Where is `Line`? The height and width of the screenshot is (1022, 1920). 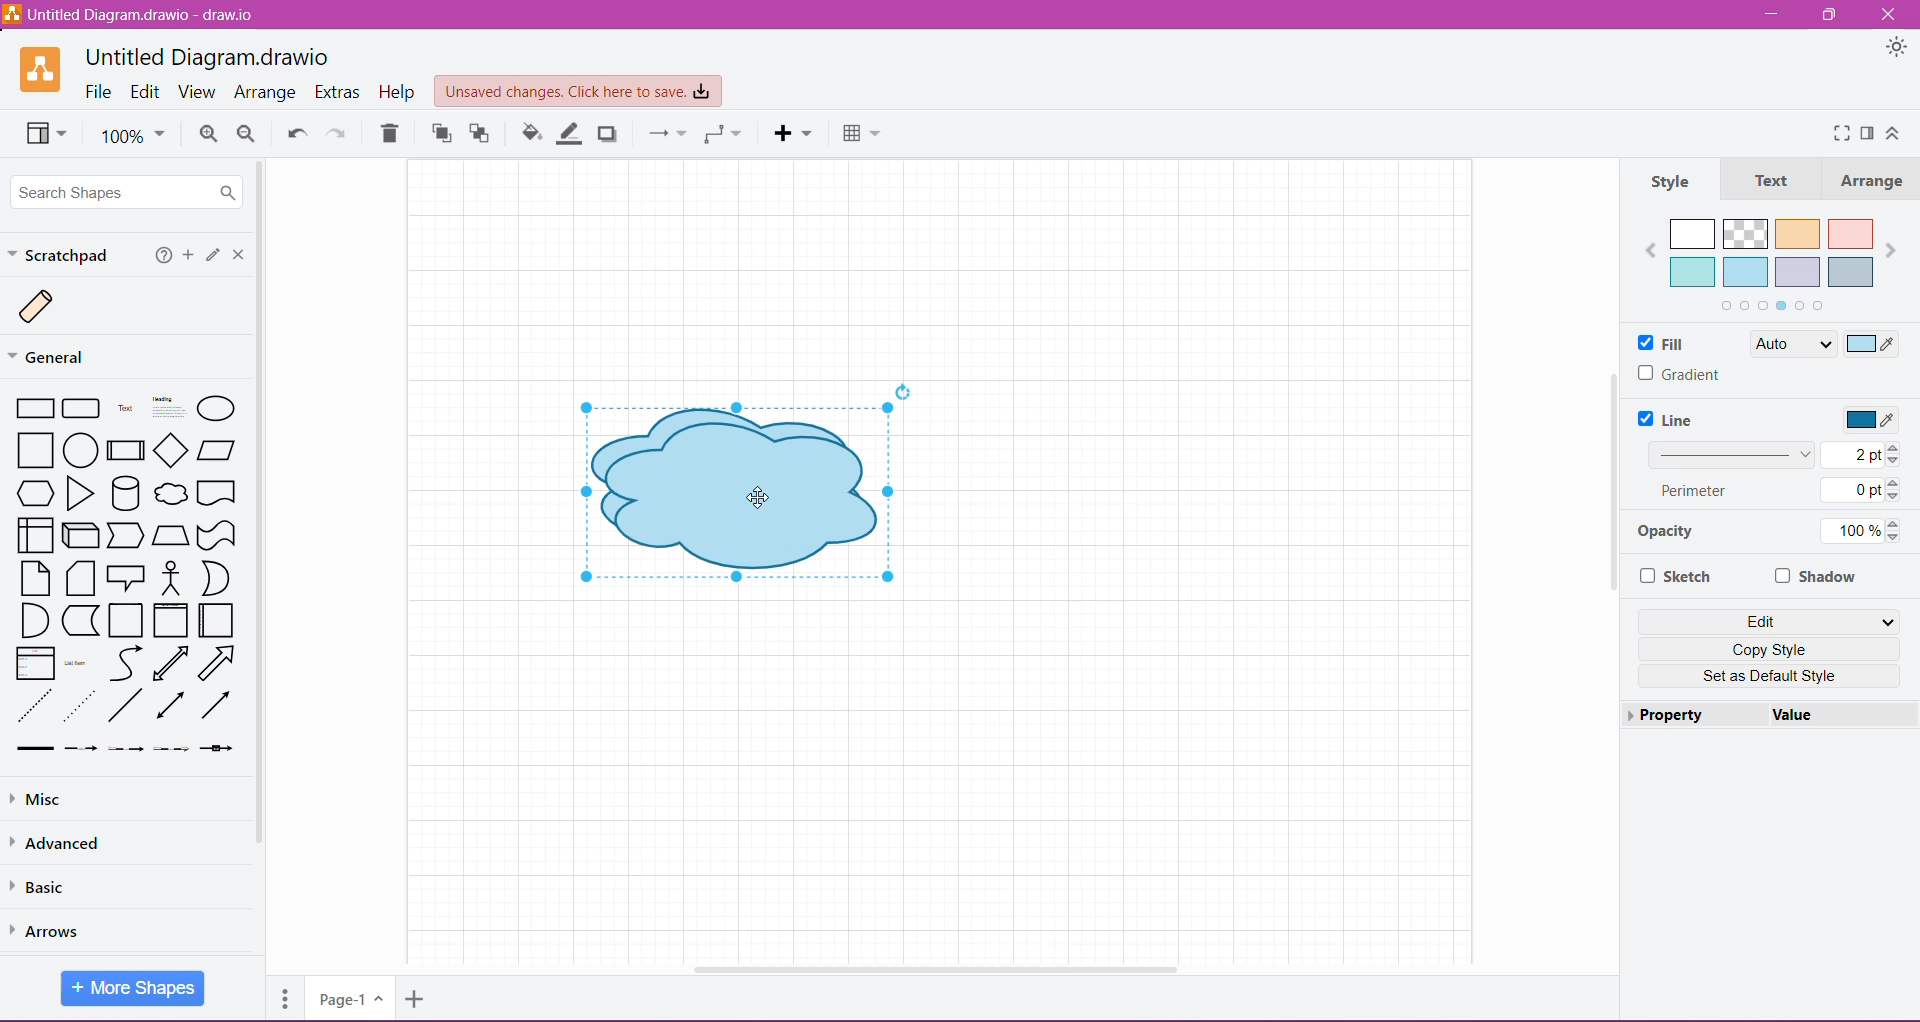
Line is located at coordinates (1669, 420).